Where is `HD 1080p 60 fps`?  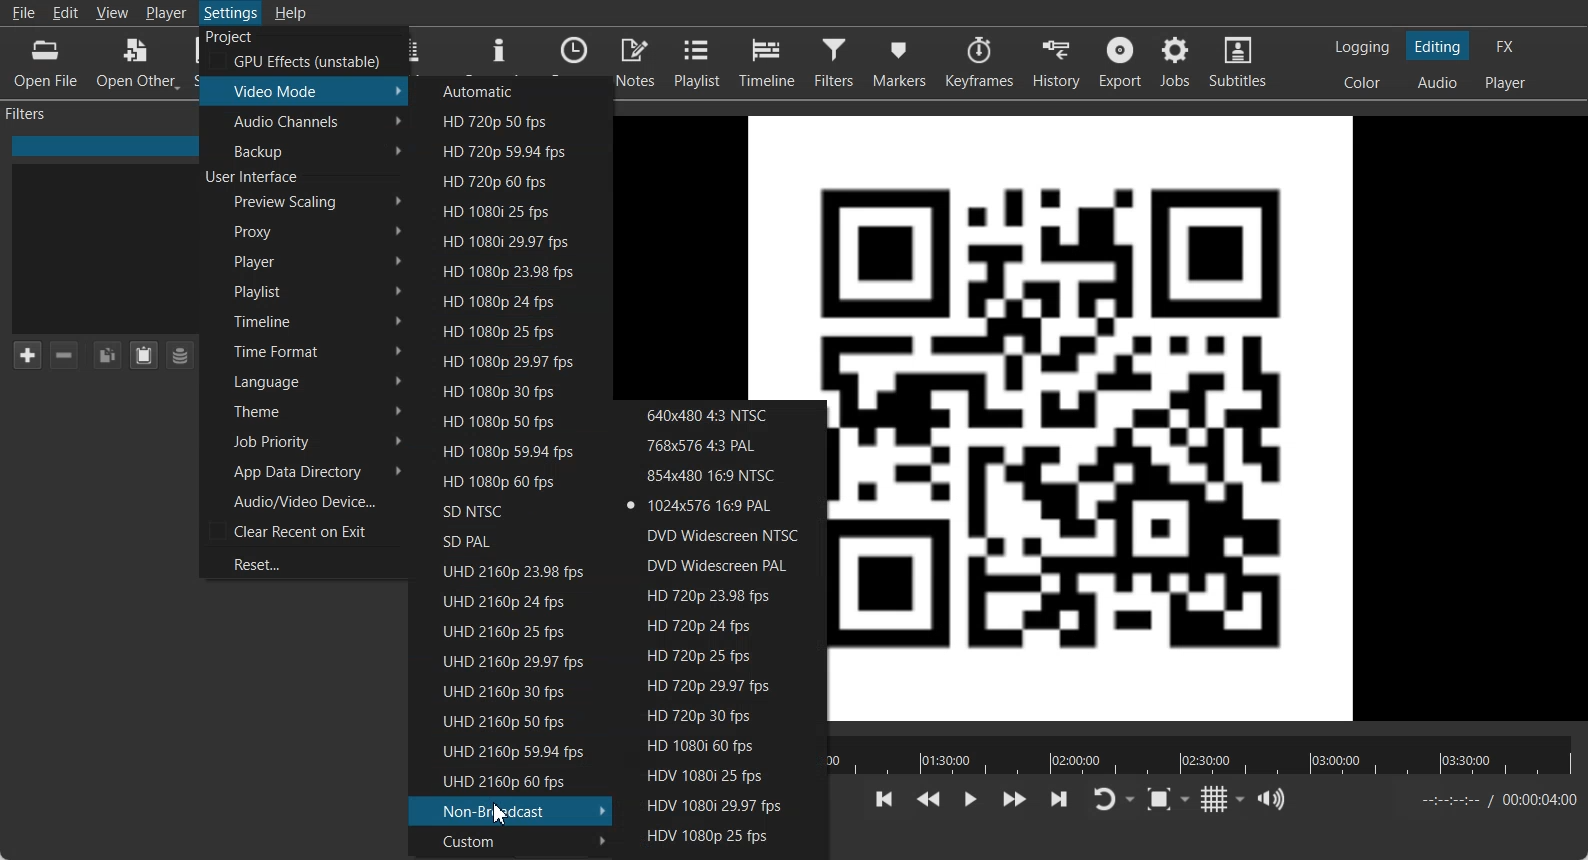 HD 1080p 60 fps is located at coordinates (501, 481).